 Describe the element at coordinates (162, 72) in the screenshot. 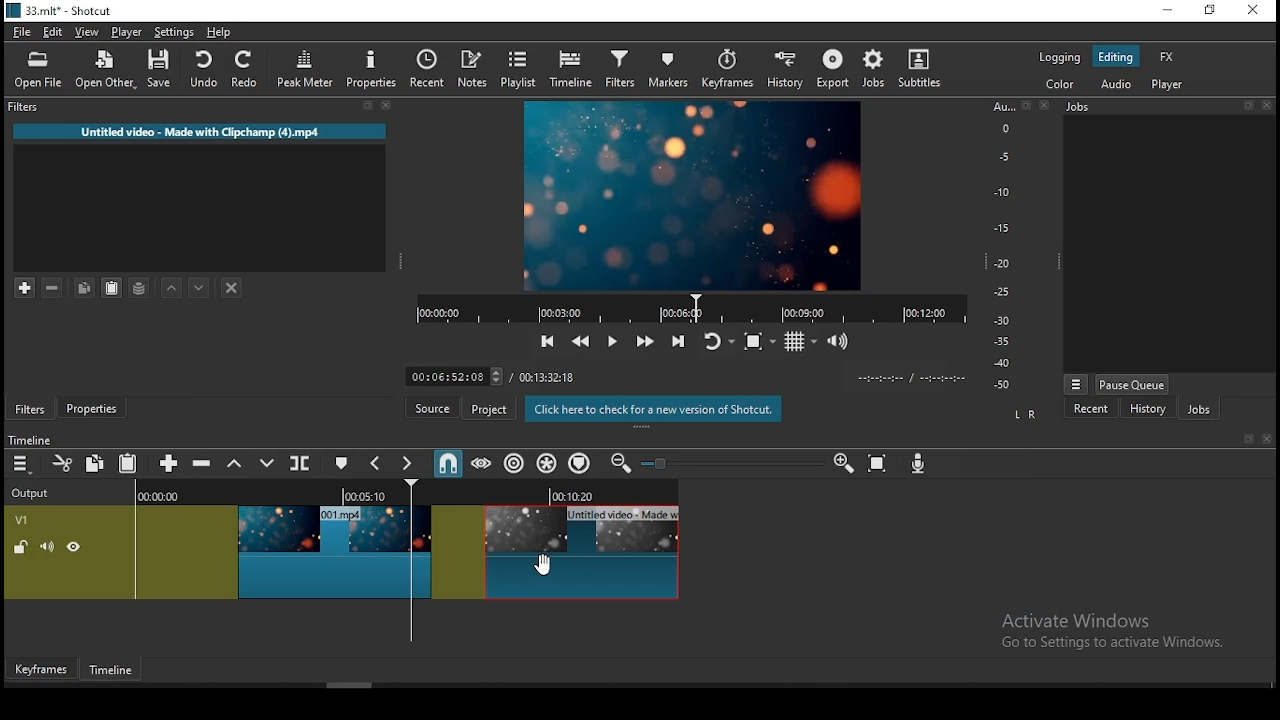

I see `save` at that location.